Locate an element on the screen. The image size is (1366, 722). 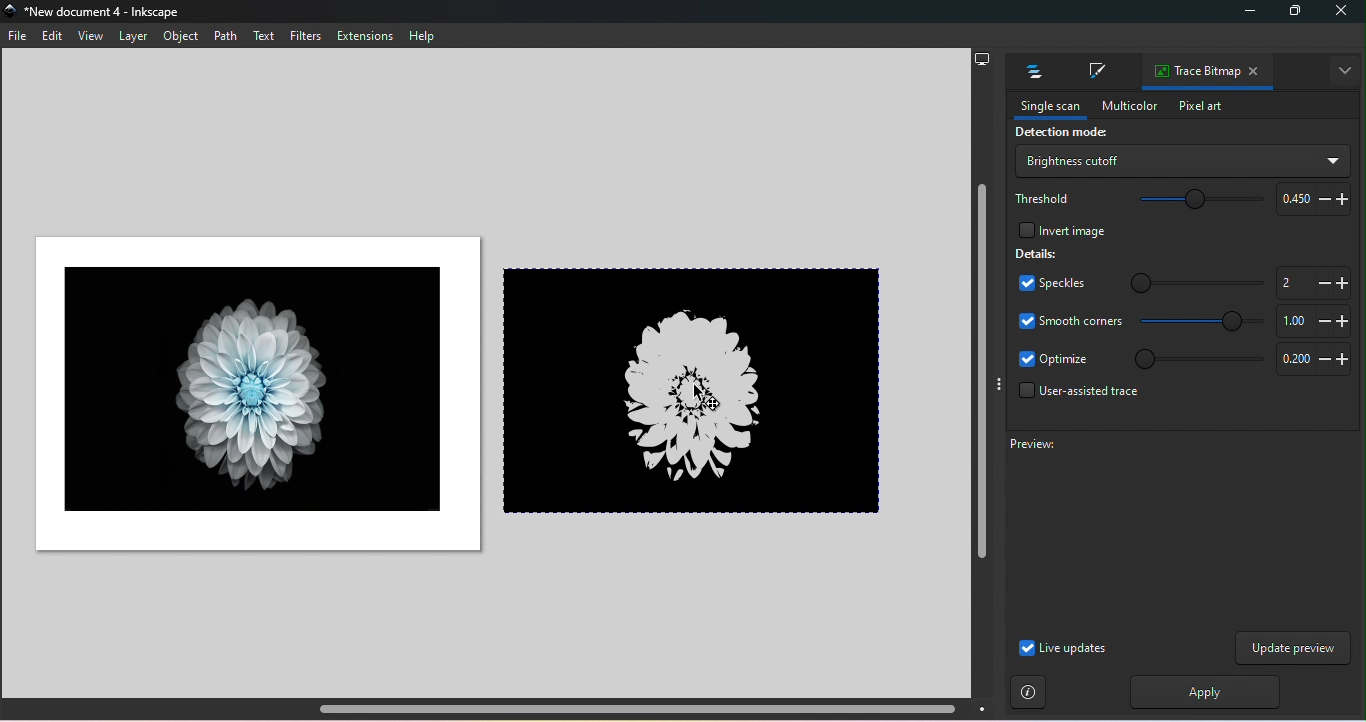
Increase or decrease slide bar is located at coordinates (1309, 282).